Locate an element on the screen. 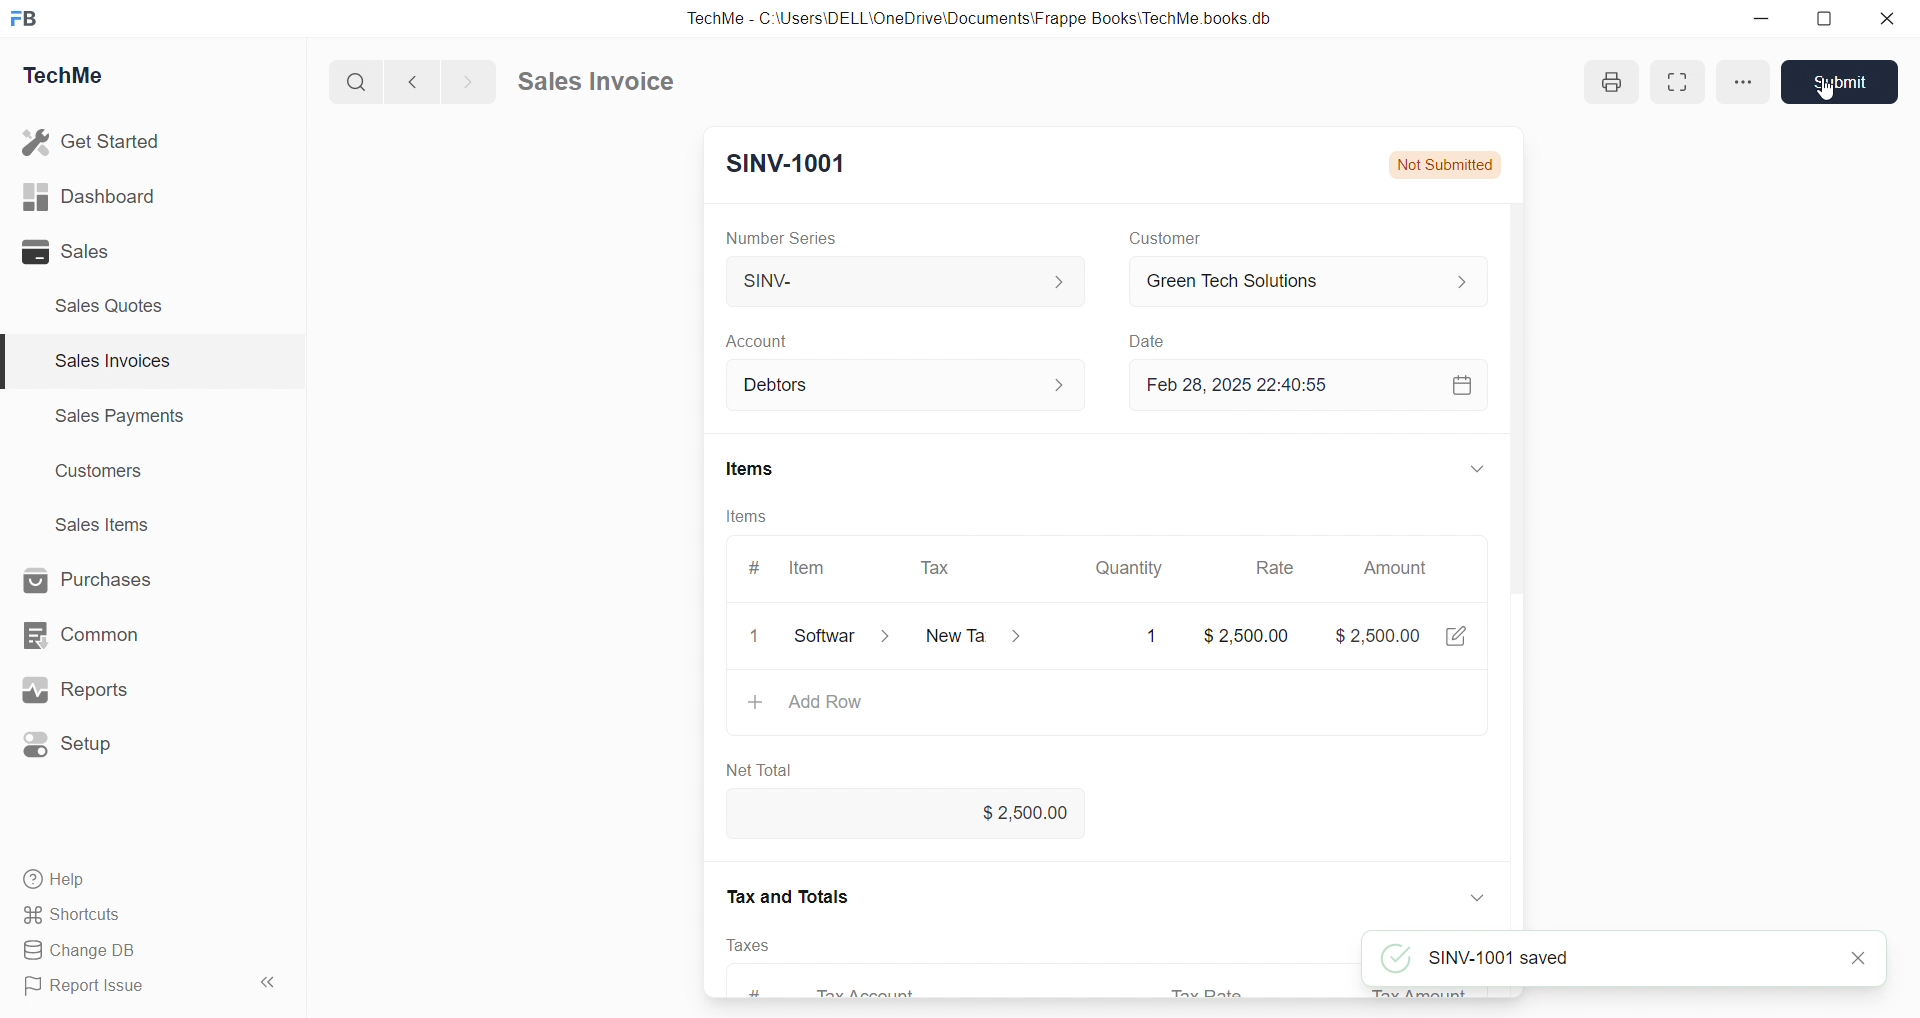  Sales items is located at coordinates (104, 524).